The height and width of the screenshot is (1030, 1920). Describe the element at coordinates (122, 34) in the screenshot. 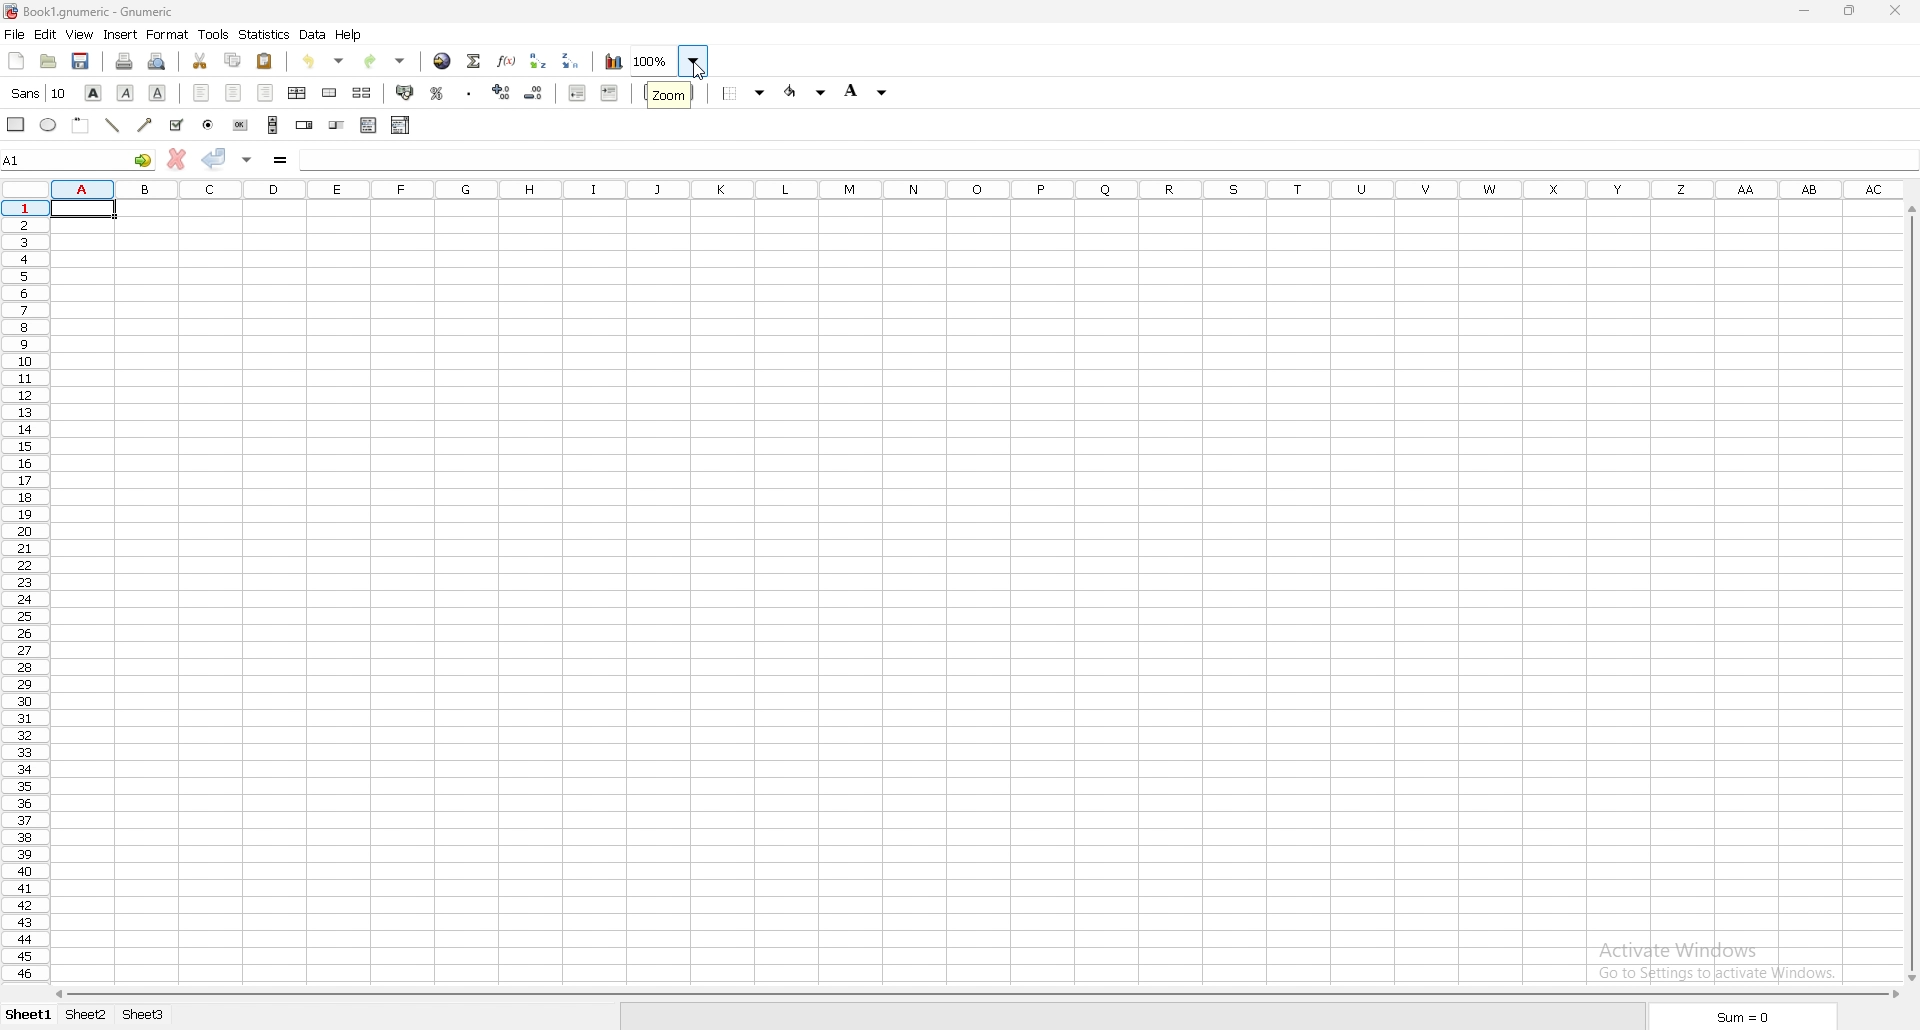

I see `insert` at that location.